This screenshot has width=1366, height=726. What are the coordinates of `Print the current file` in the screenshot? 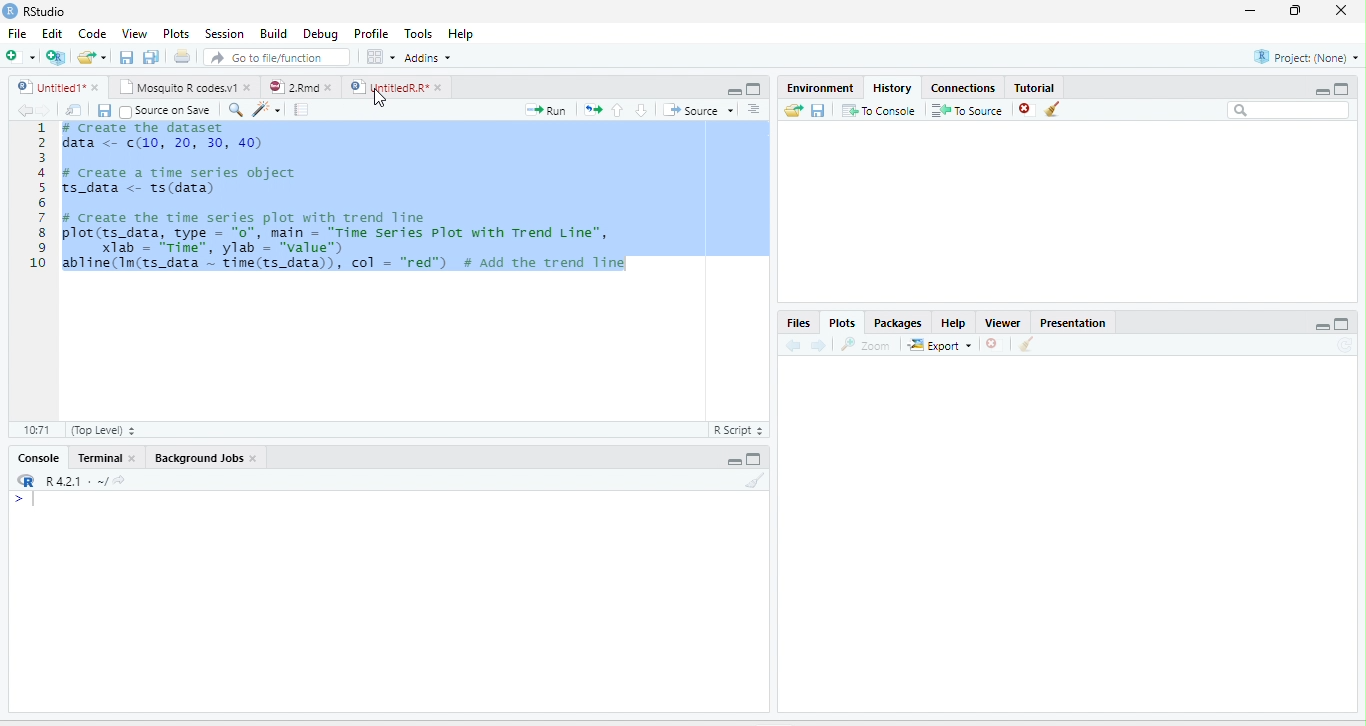 It's located at (181, 56).